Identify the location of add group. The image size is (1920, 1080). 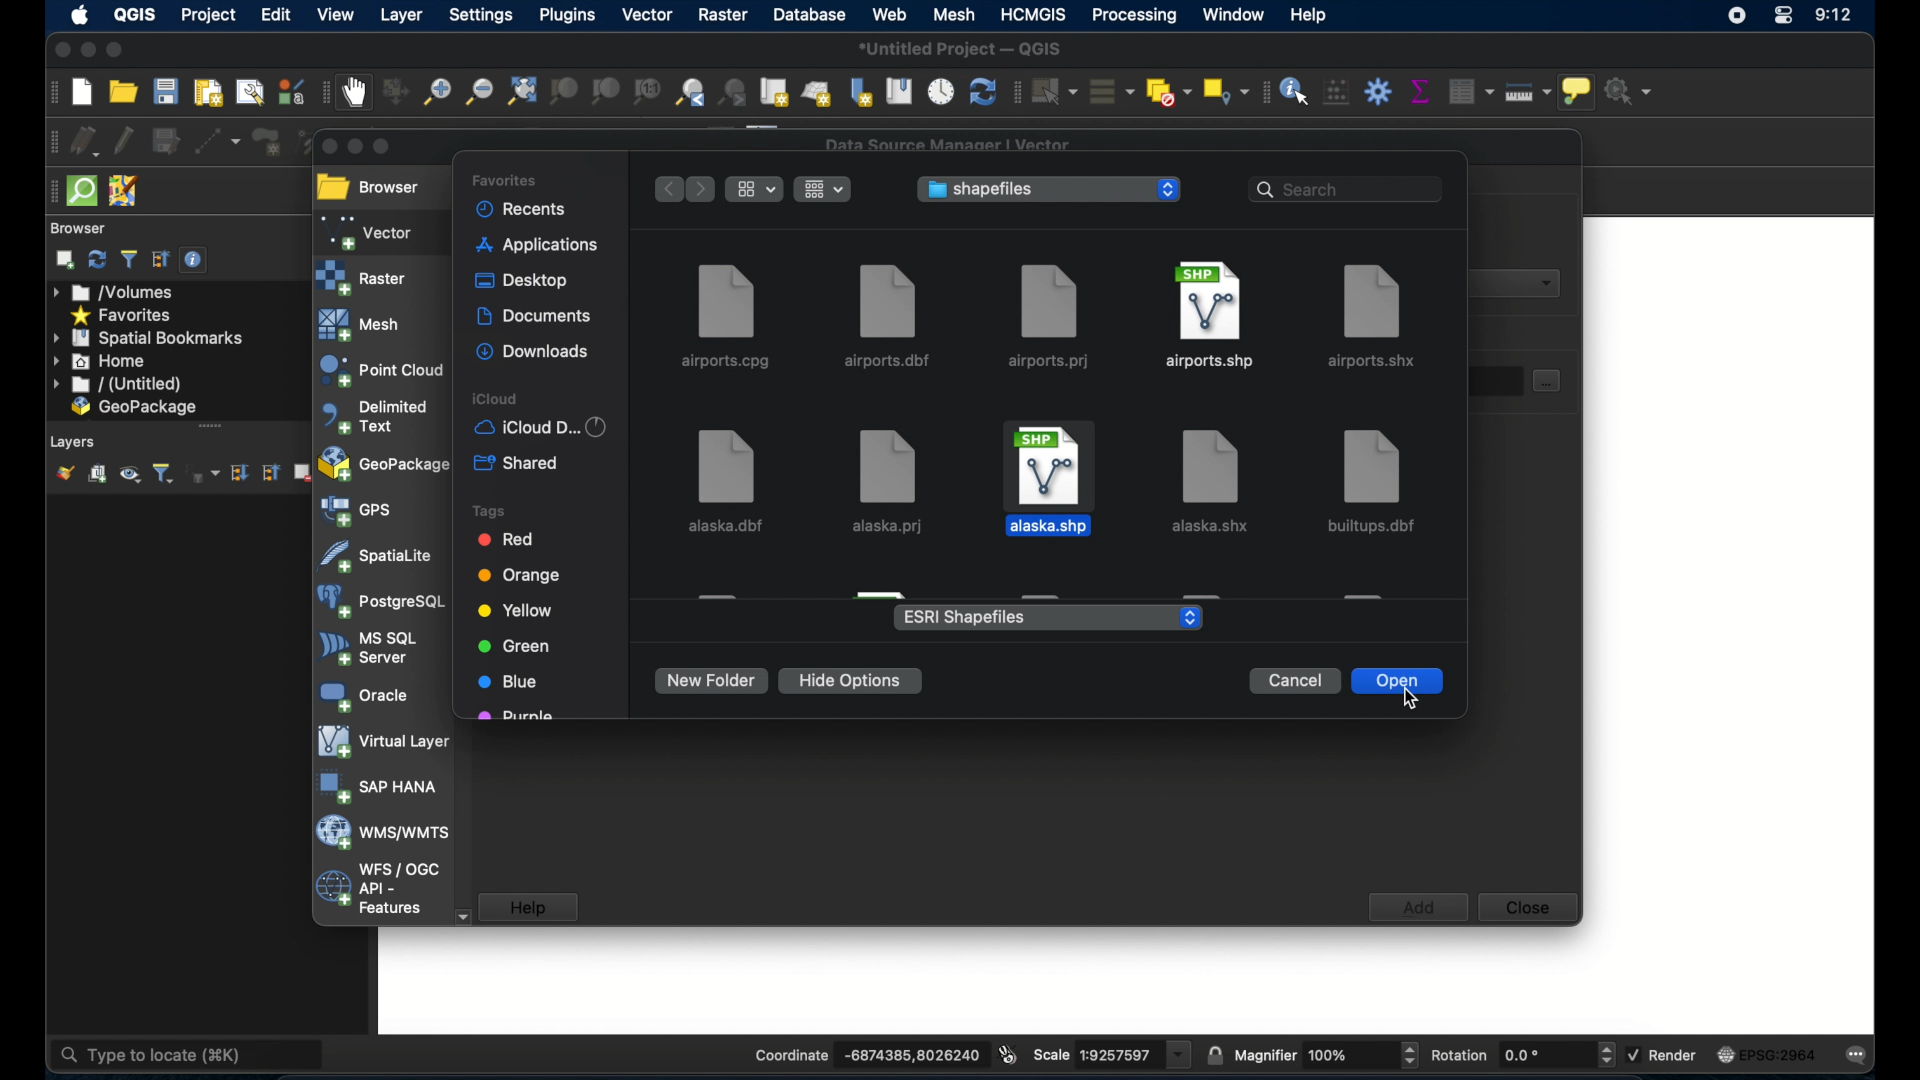
(97, 475).